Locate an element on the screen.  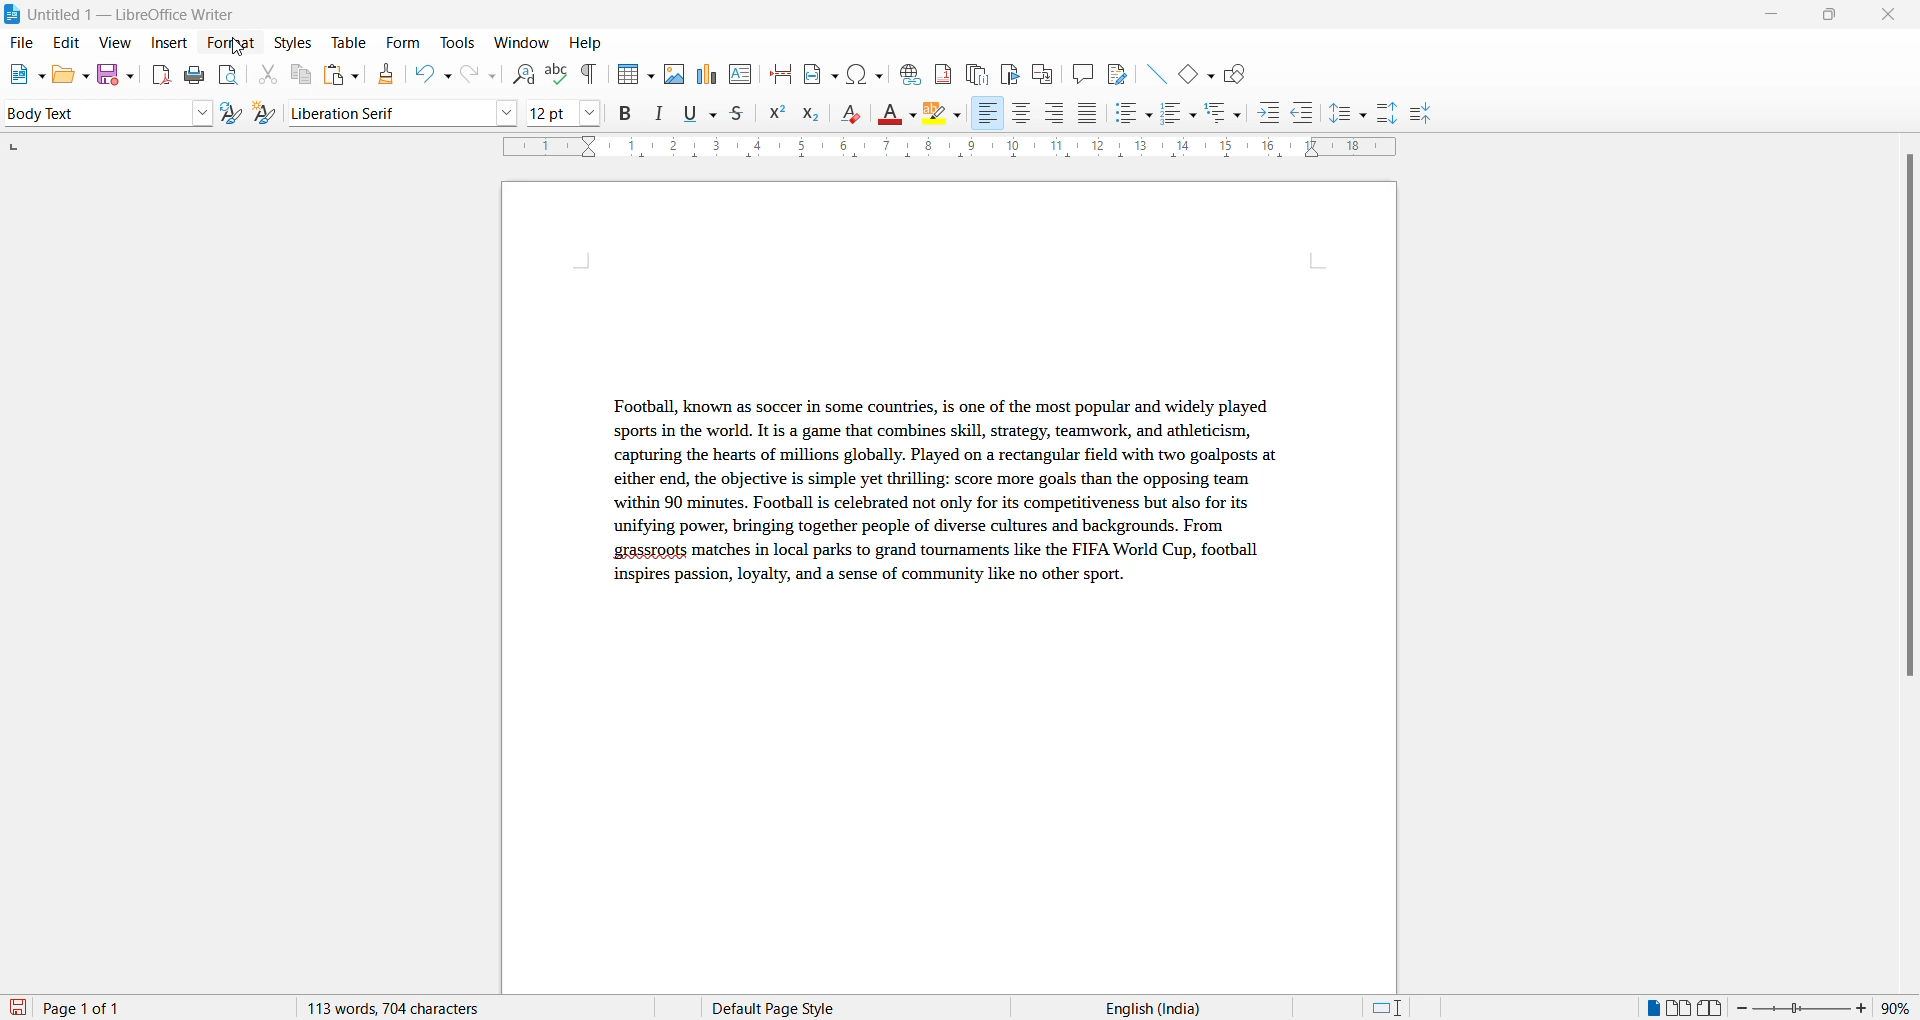
font name options is located at coordinates (507, 112).